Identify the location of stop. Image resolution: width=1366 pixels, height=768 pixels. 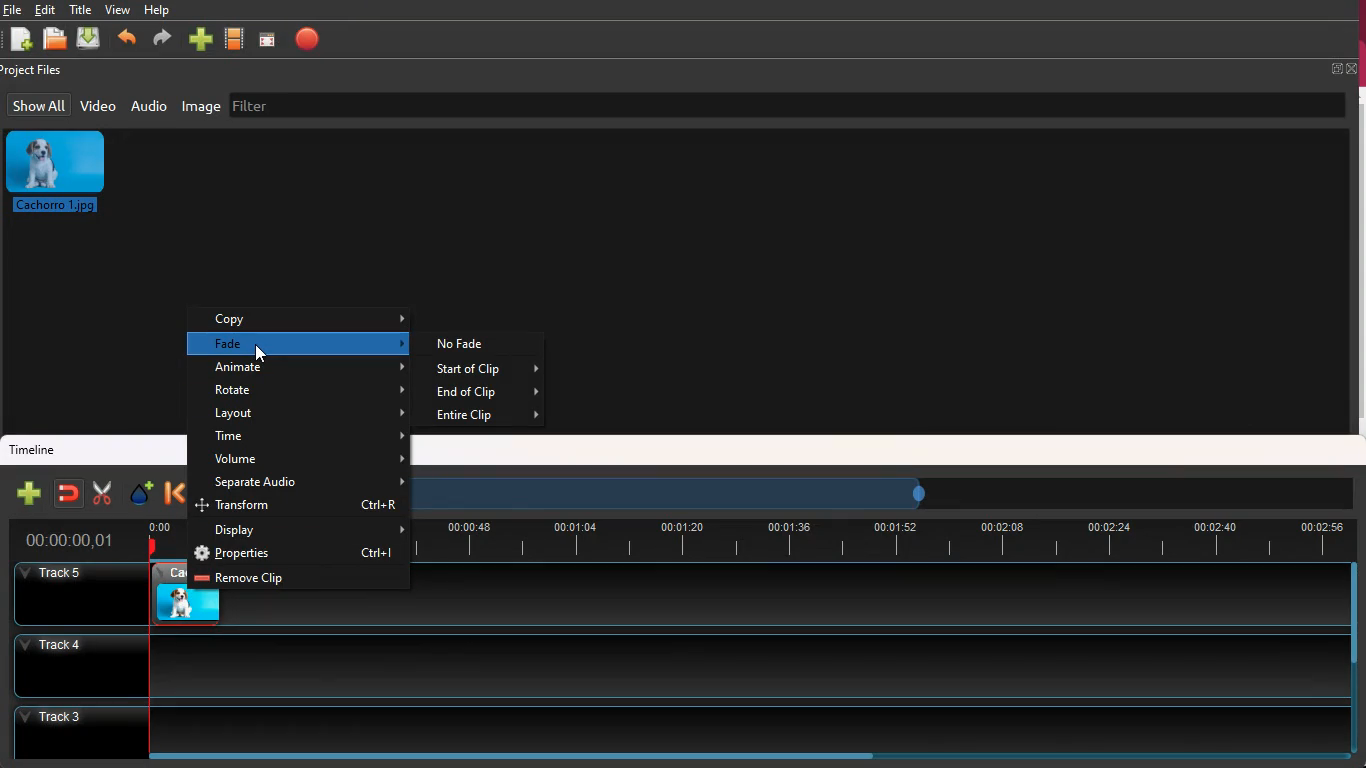
(312, 38).